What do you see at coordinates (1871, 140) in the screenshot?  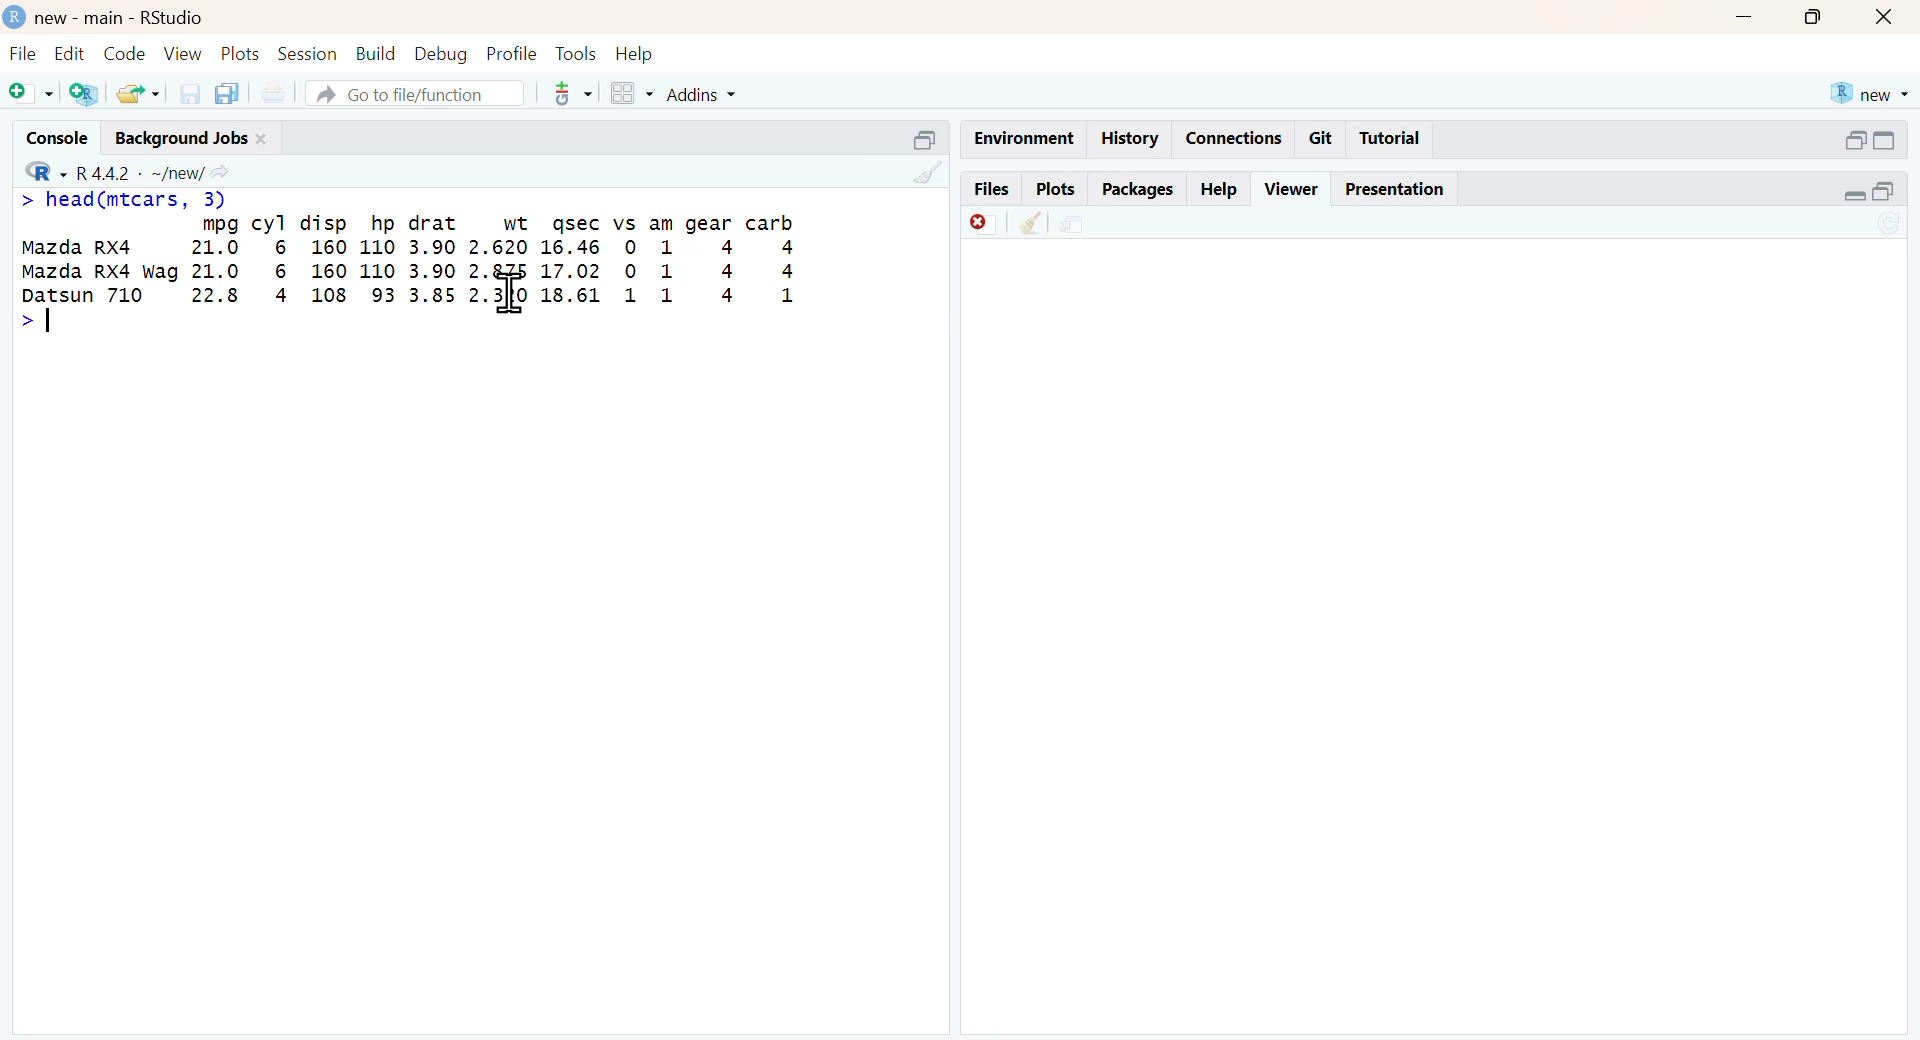 I see `minimize/maximize` at bounding box center [1871, 140].